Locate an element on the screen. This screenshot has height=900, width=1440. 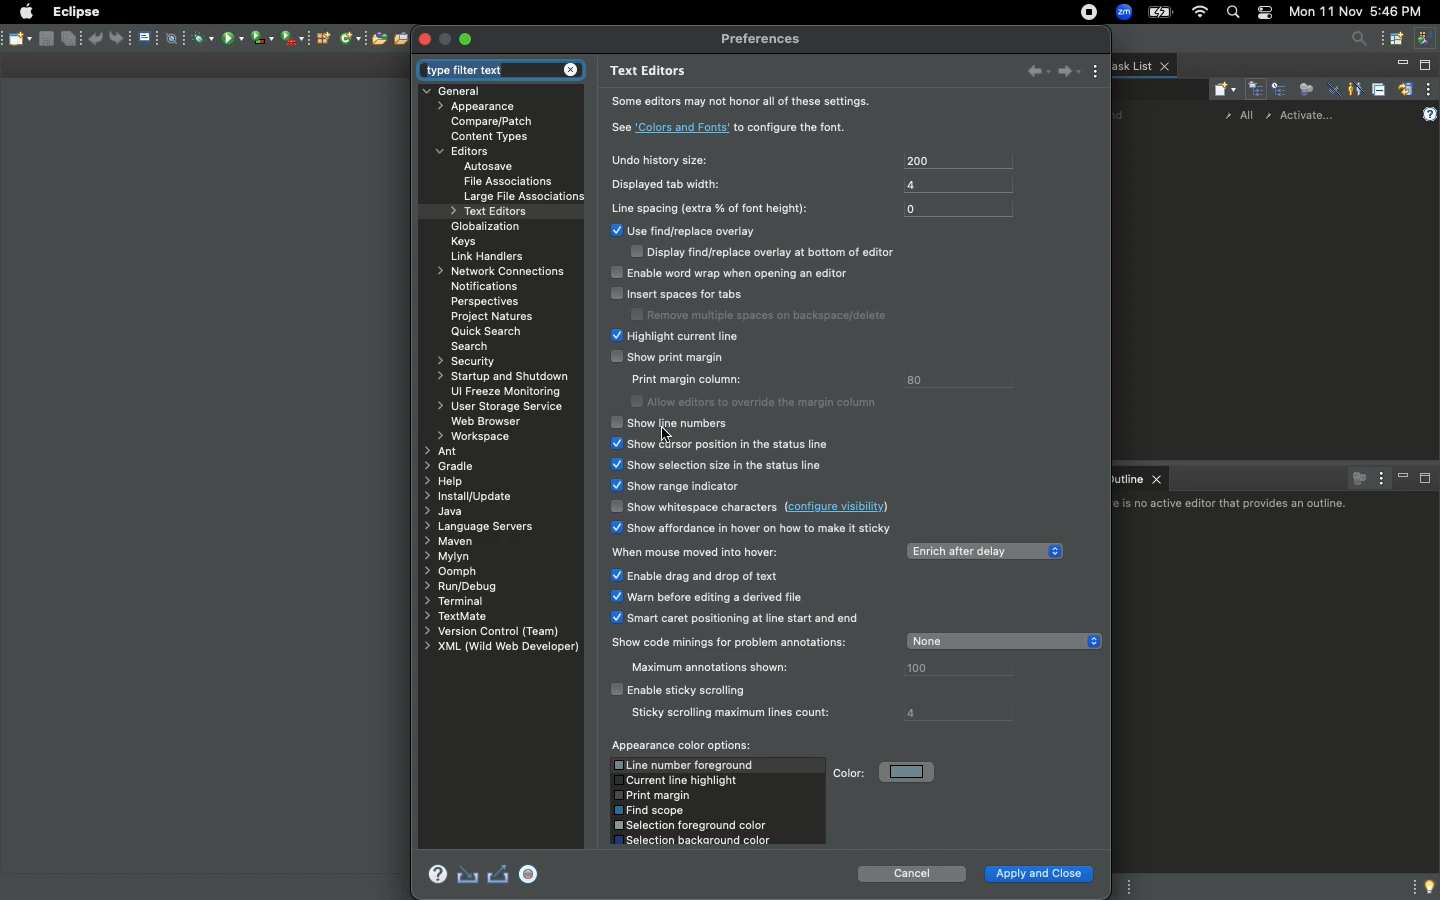
Show code minings for problem annotations is located at coordinates (733, 655).